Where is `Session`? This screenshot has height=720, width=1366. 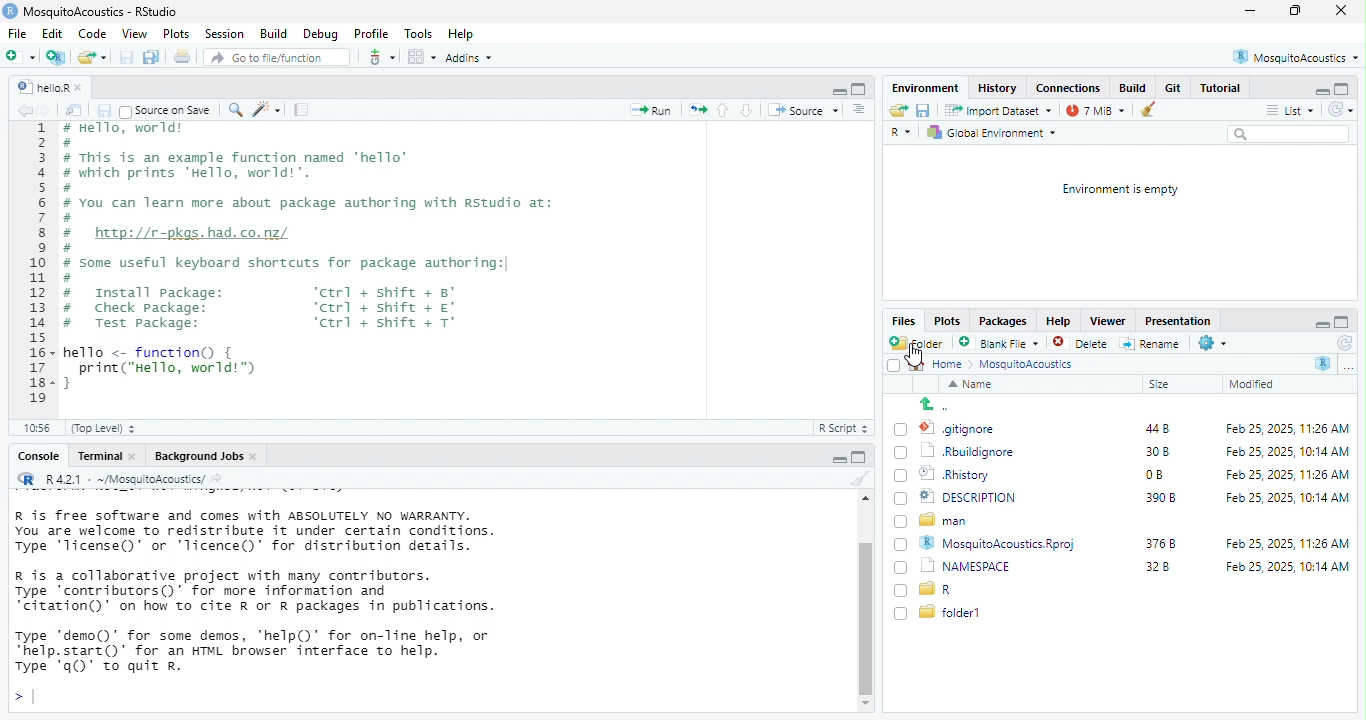
Session is located at coordinates (226, 35).